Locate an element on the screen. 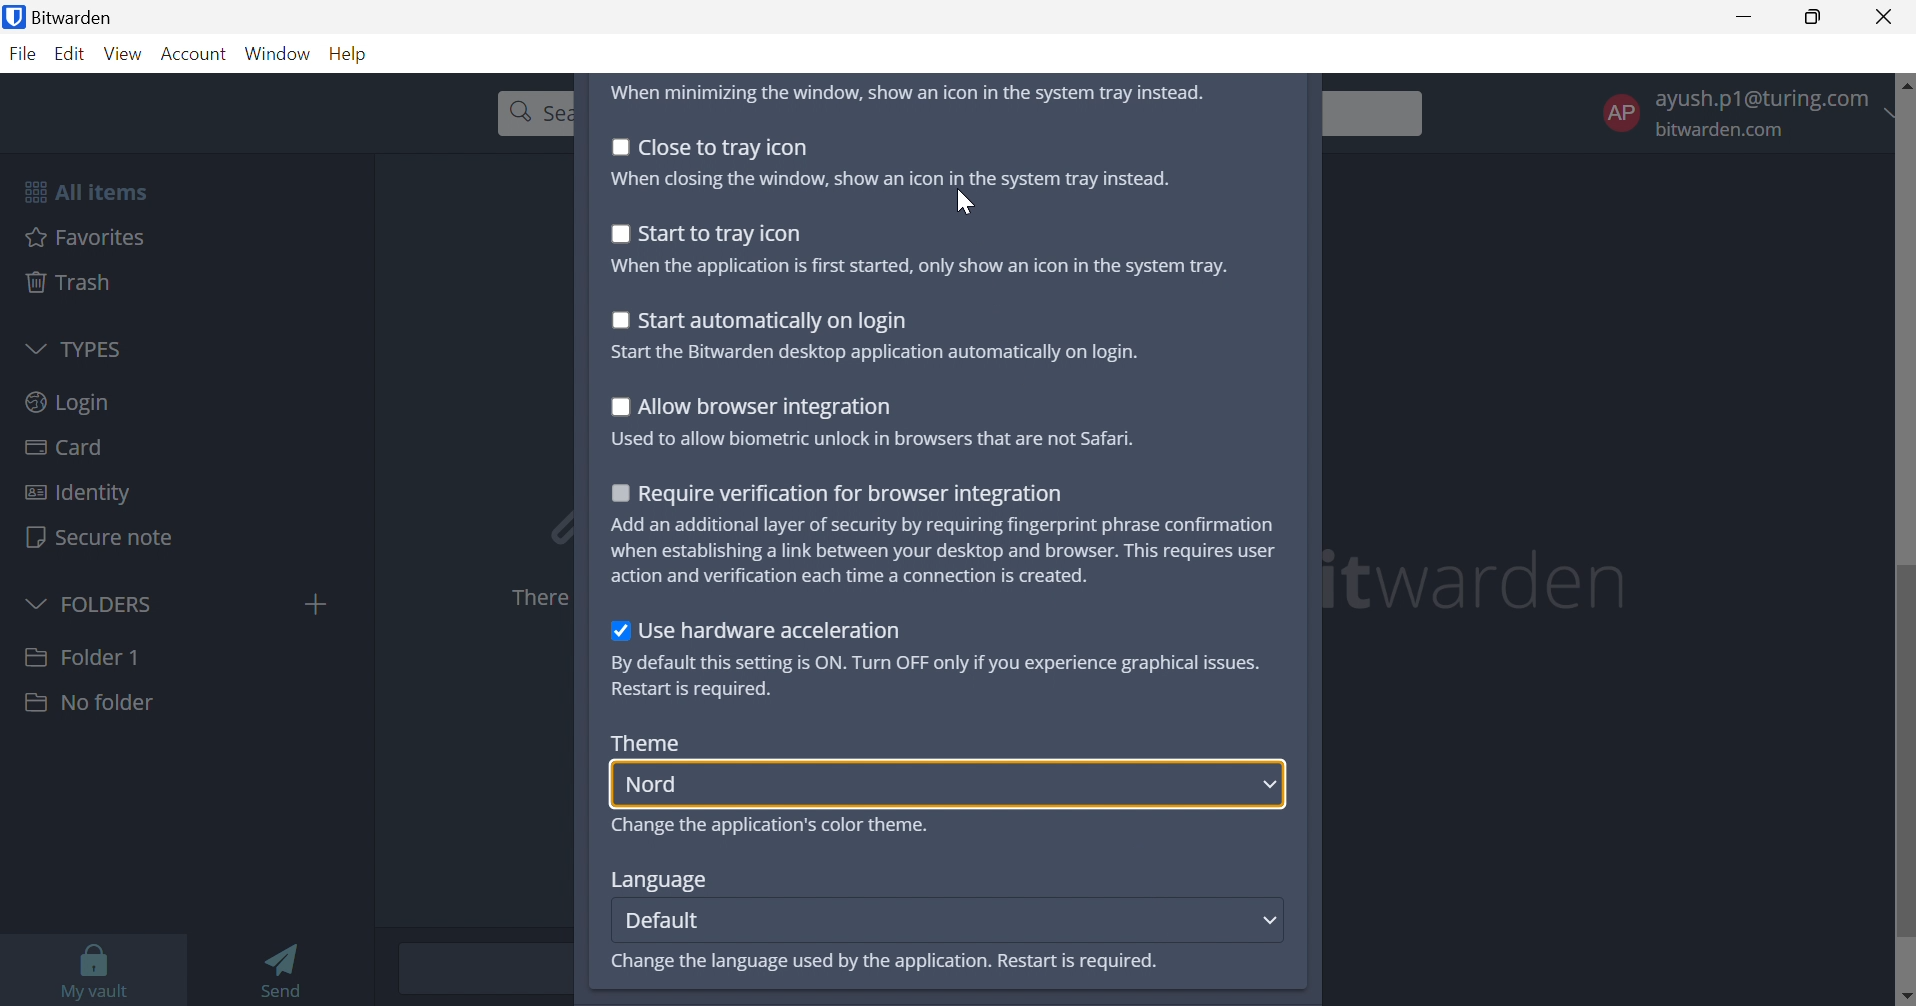 This screenshot has width=1916, height=1006. When the application is first started, only show an icon in the system tray. is located at coordinates (917, 267).